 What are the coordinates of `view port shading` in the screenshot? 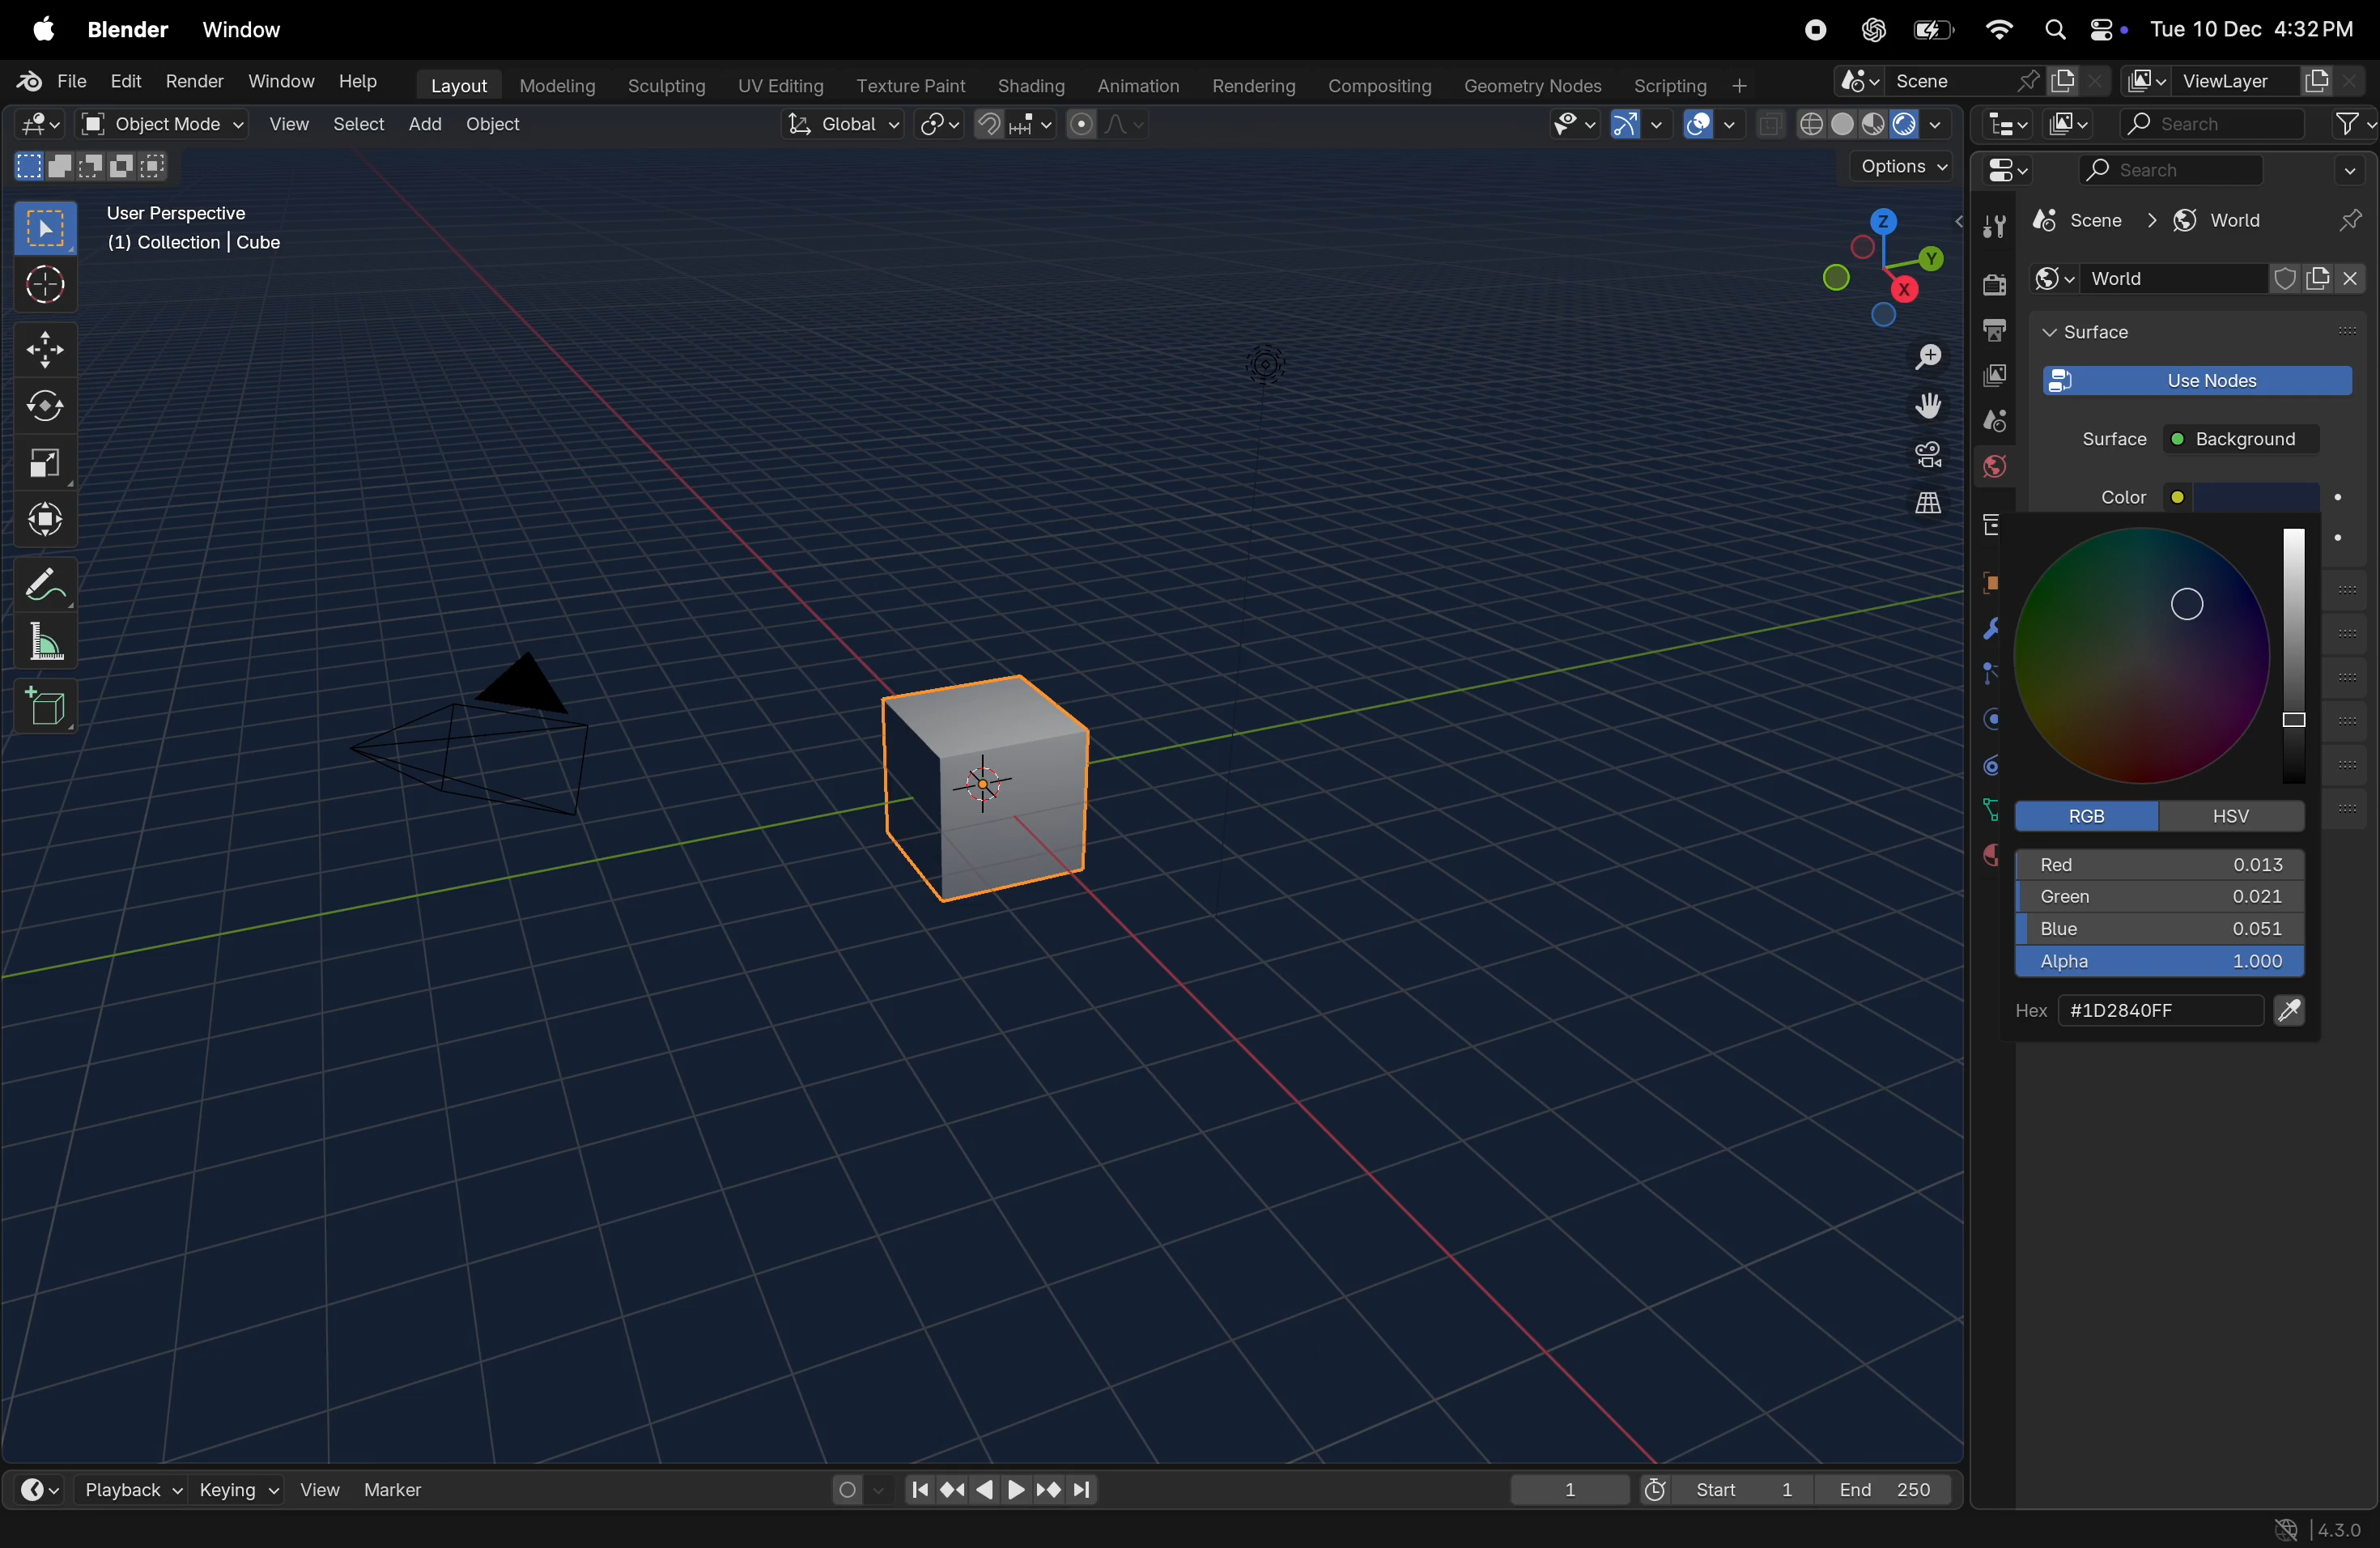 It's located at (1854, 124).